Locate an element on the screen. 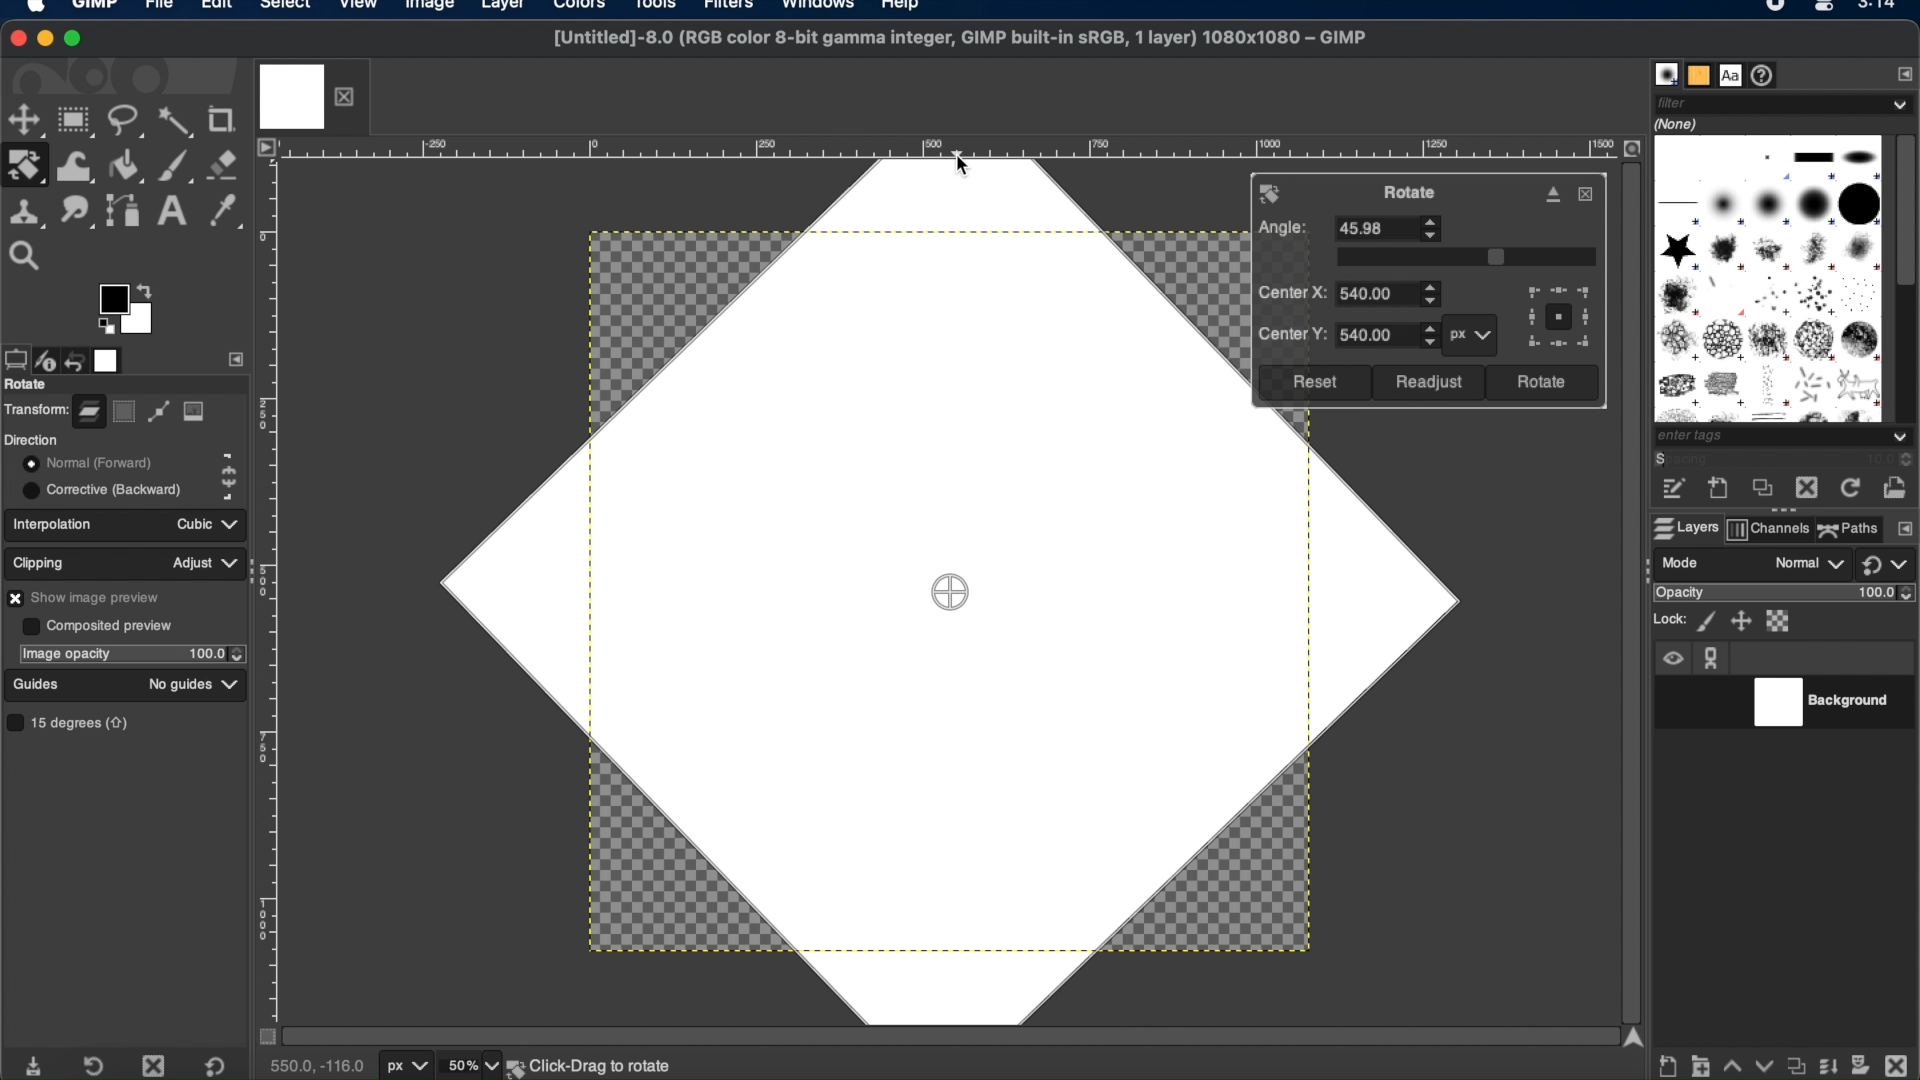 The image size is (1920, 1080). rotate is located at coordinates (1273, 194).